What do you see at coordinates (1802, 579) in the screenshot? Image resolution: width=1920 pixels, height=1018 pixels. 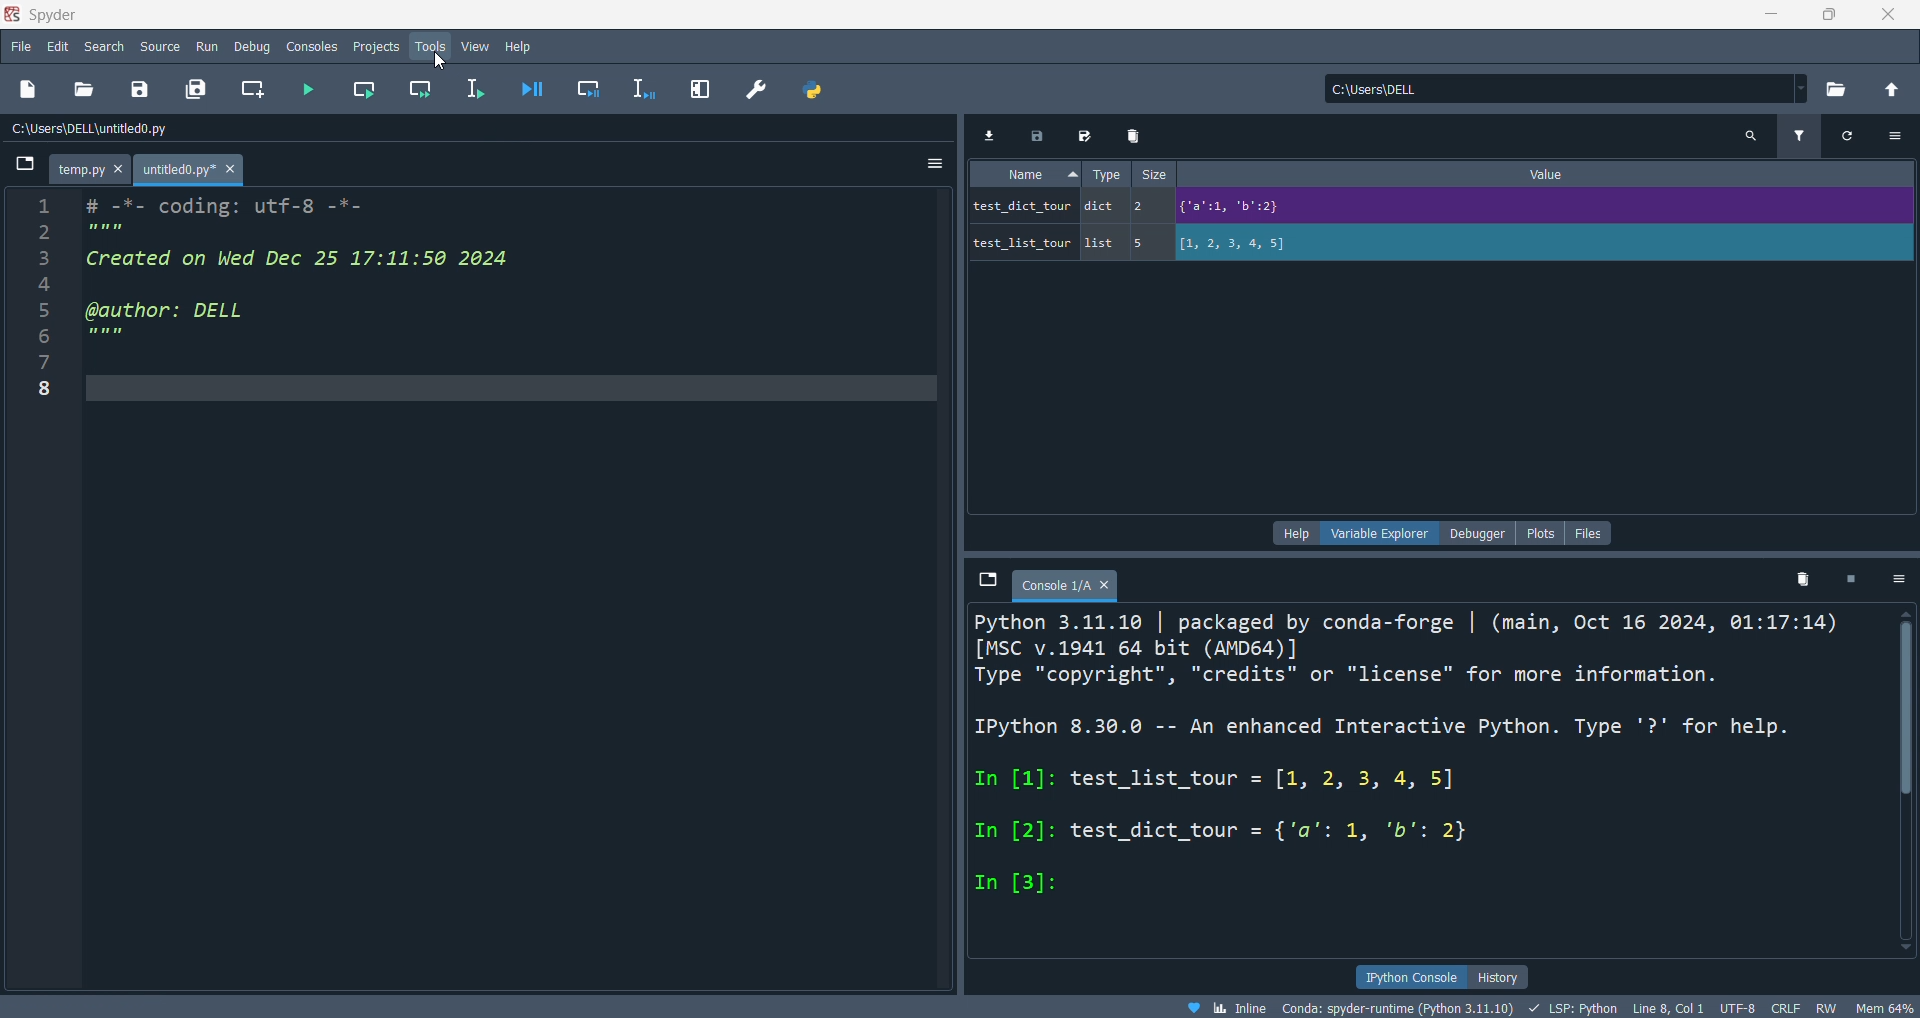 I see `delete variables` at bounding box center [1802, 579].